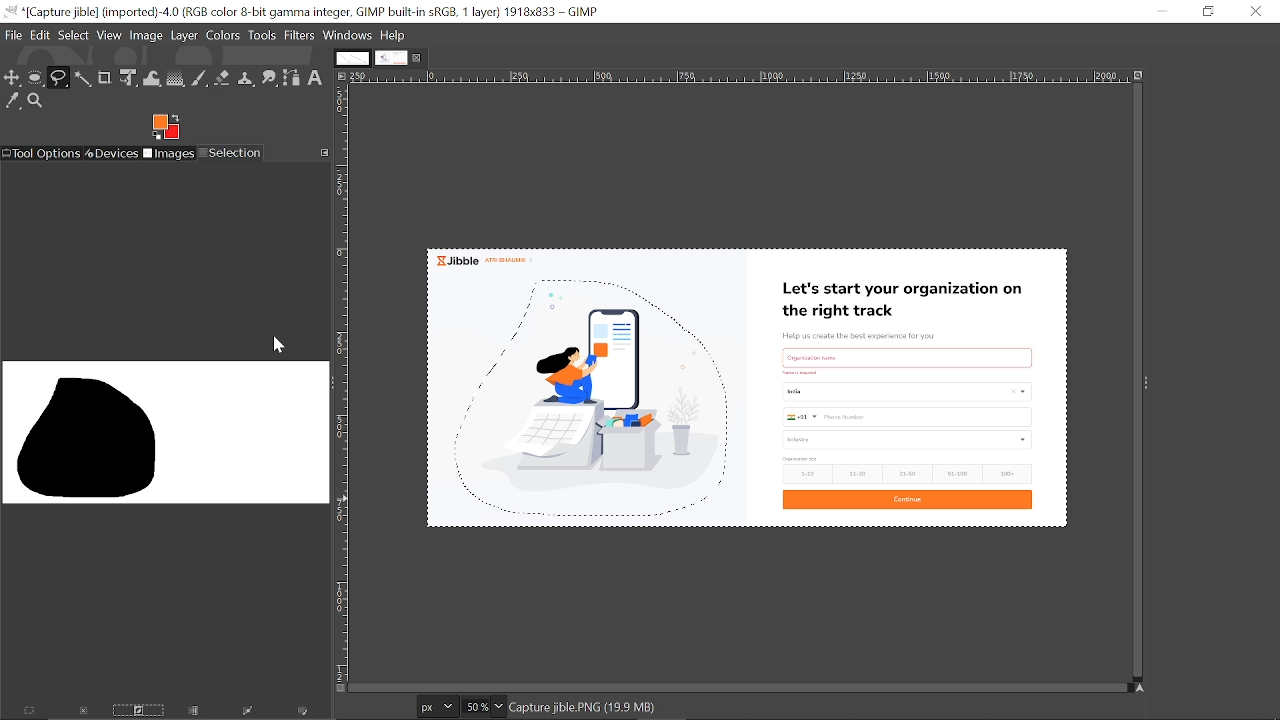 The image size is (1280, 720). Describe the element at coordinates (168, 154) in the screenshot. I see `Images` at that location.